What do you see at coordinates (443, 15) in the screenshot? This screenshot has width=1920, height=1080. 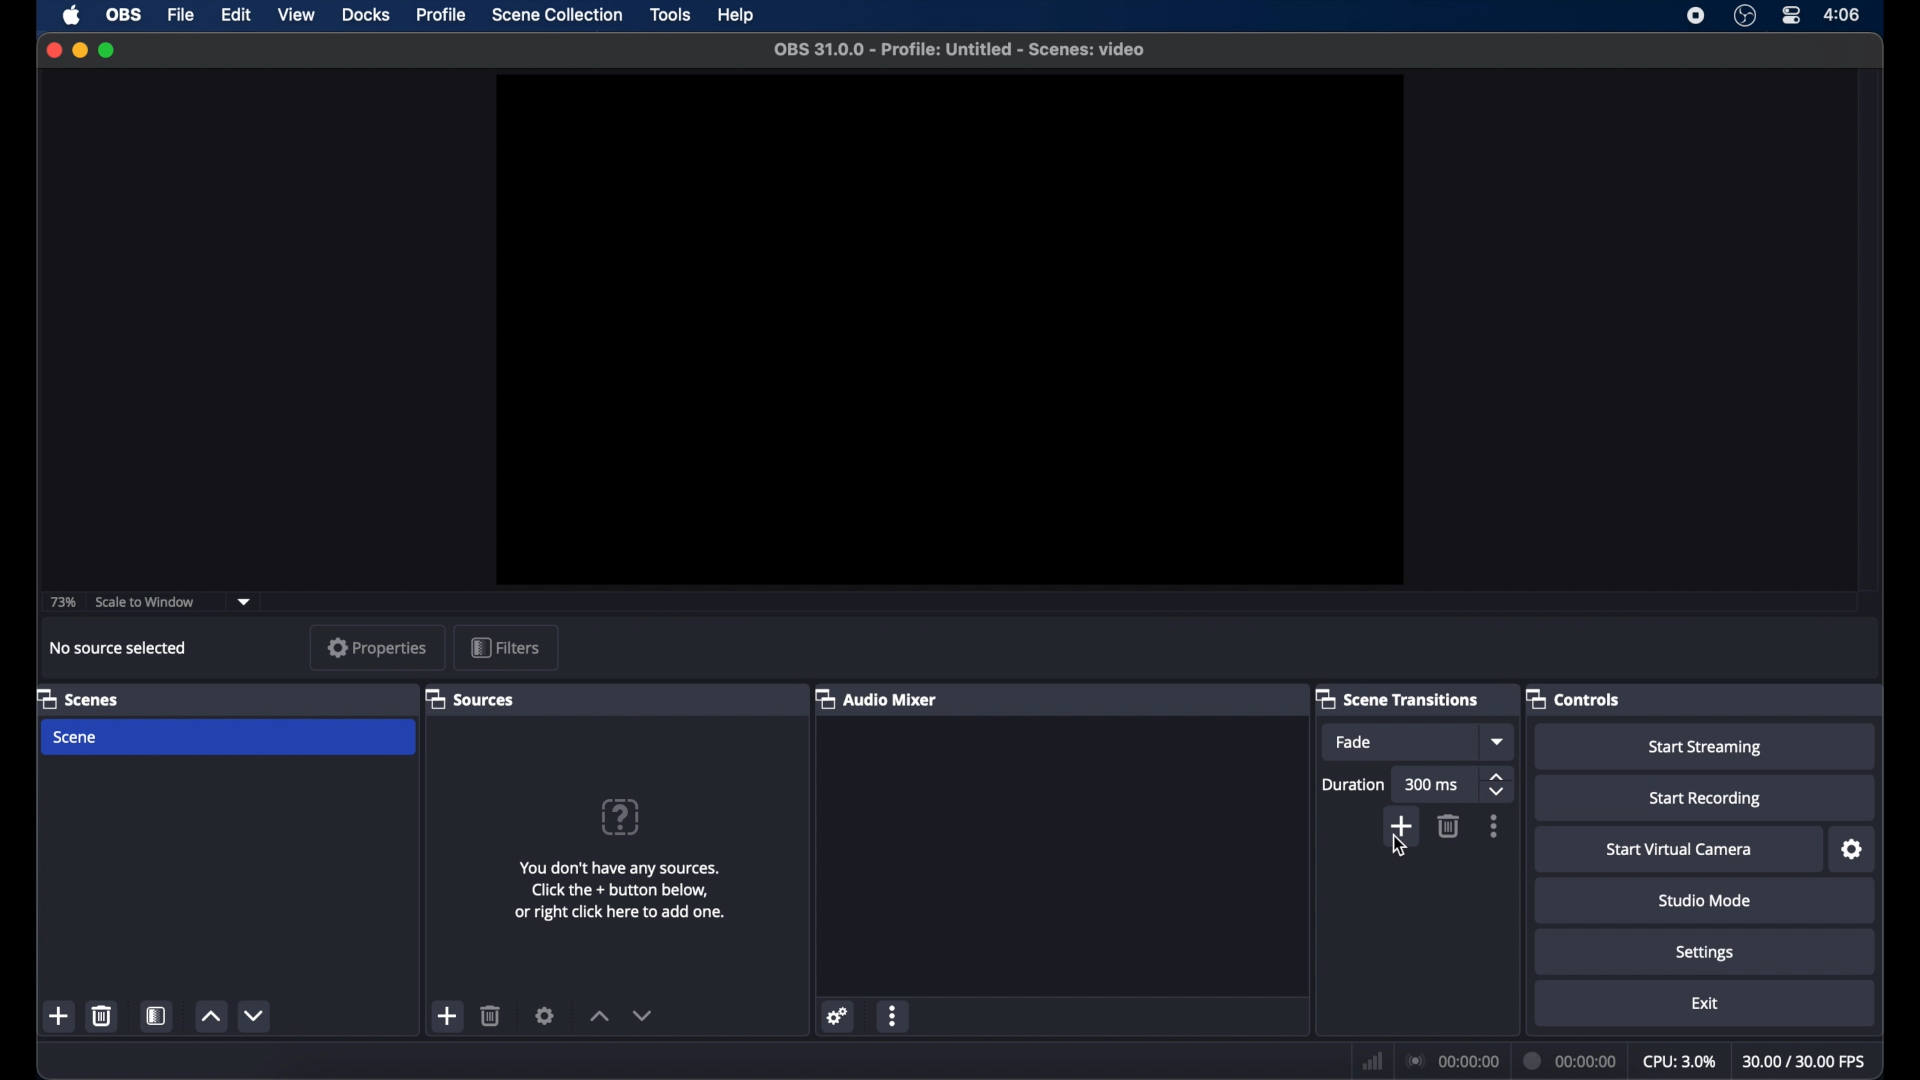 I see `profile` at bounding box center [443, 15].